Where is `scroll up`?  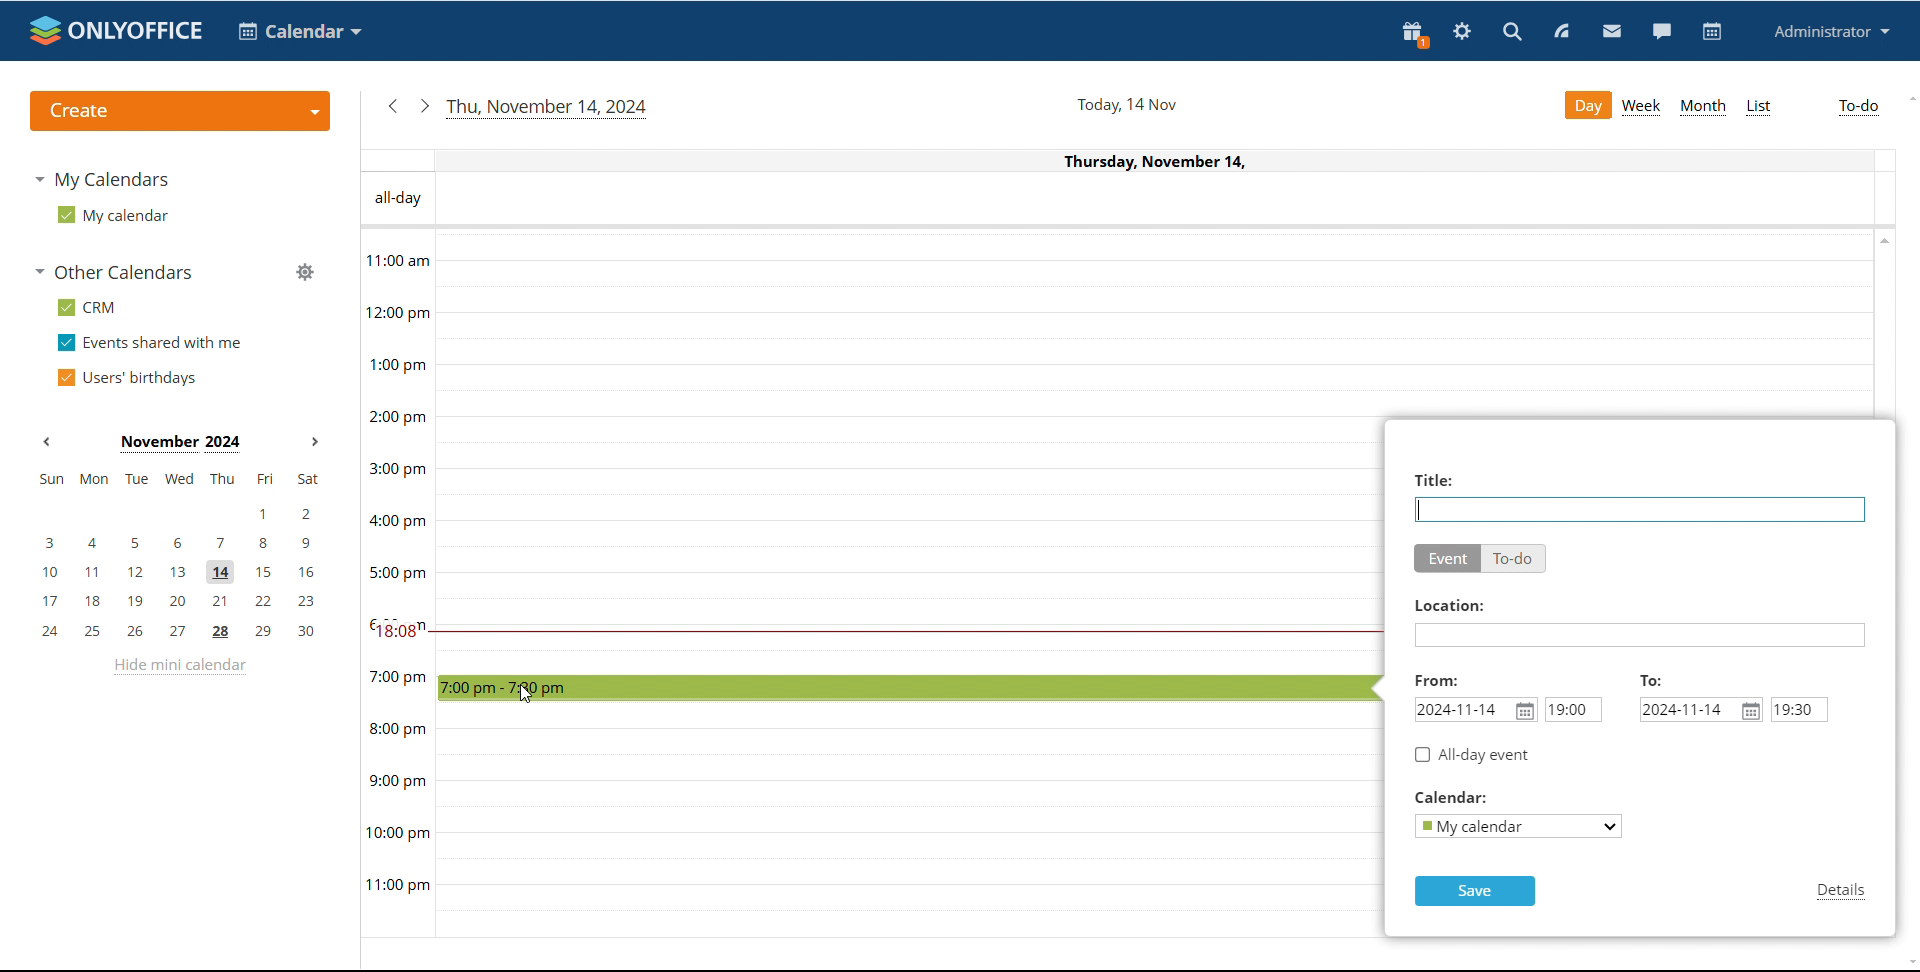 scroll up is located at coordinates (1908, 100).